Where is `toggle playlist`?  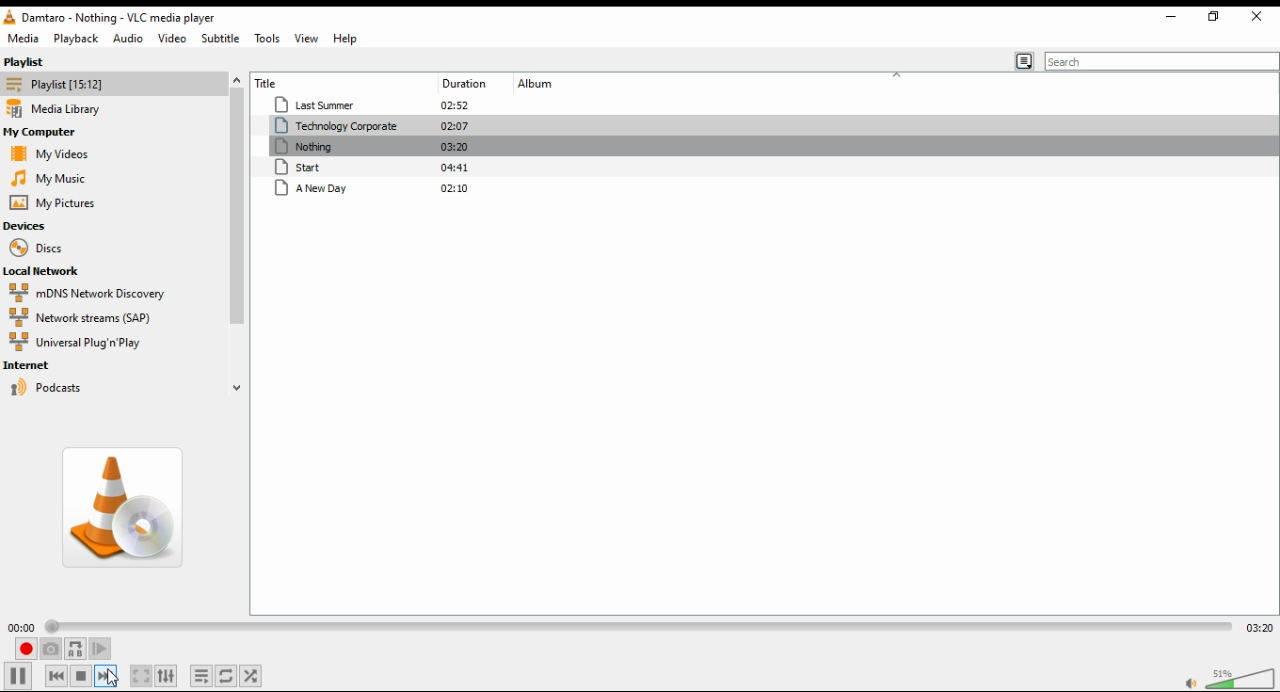
toggle playlist is located at coordinates (201, 676).